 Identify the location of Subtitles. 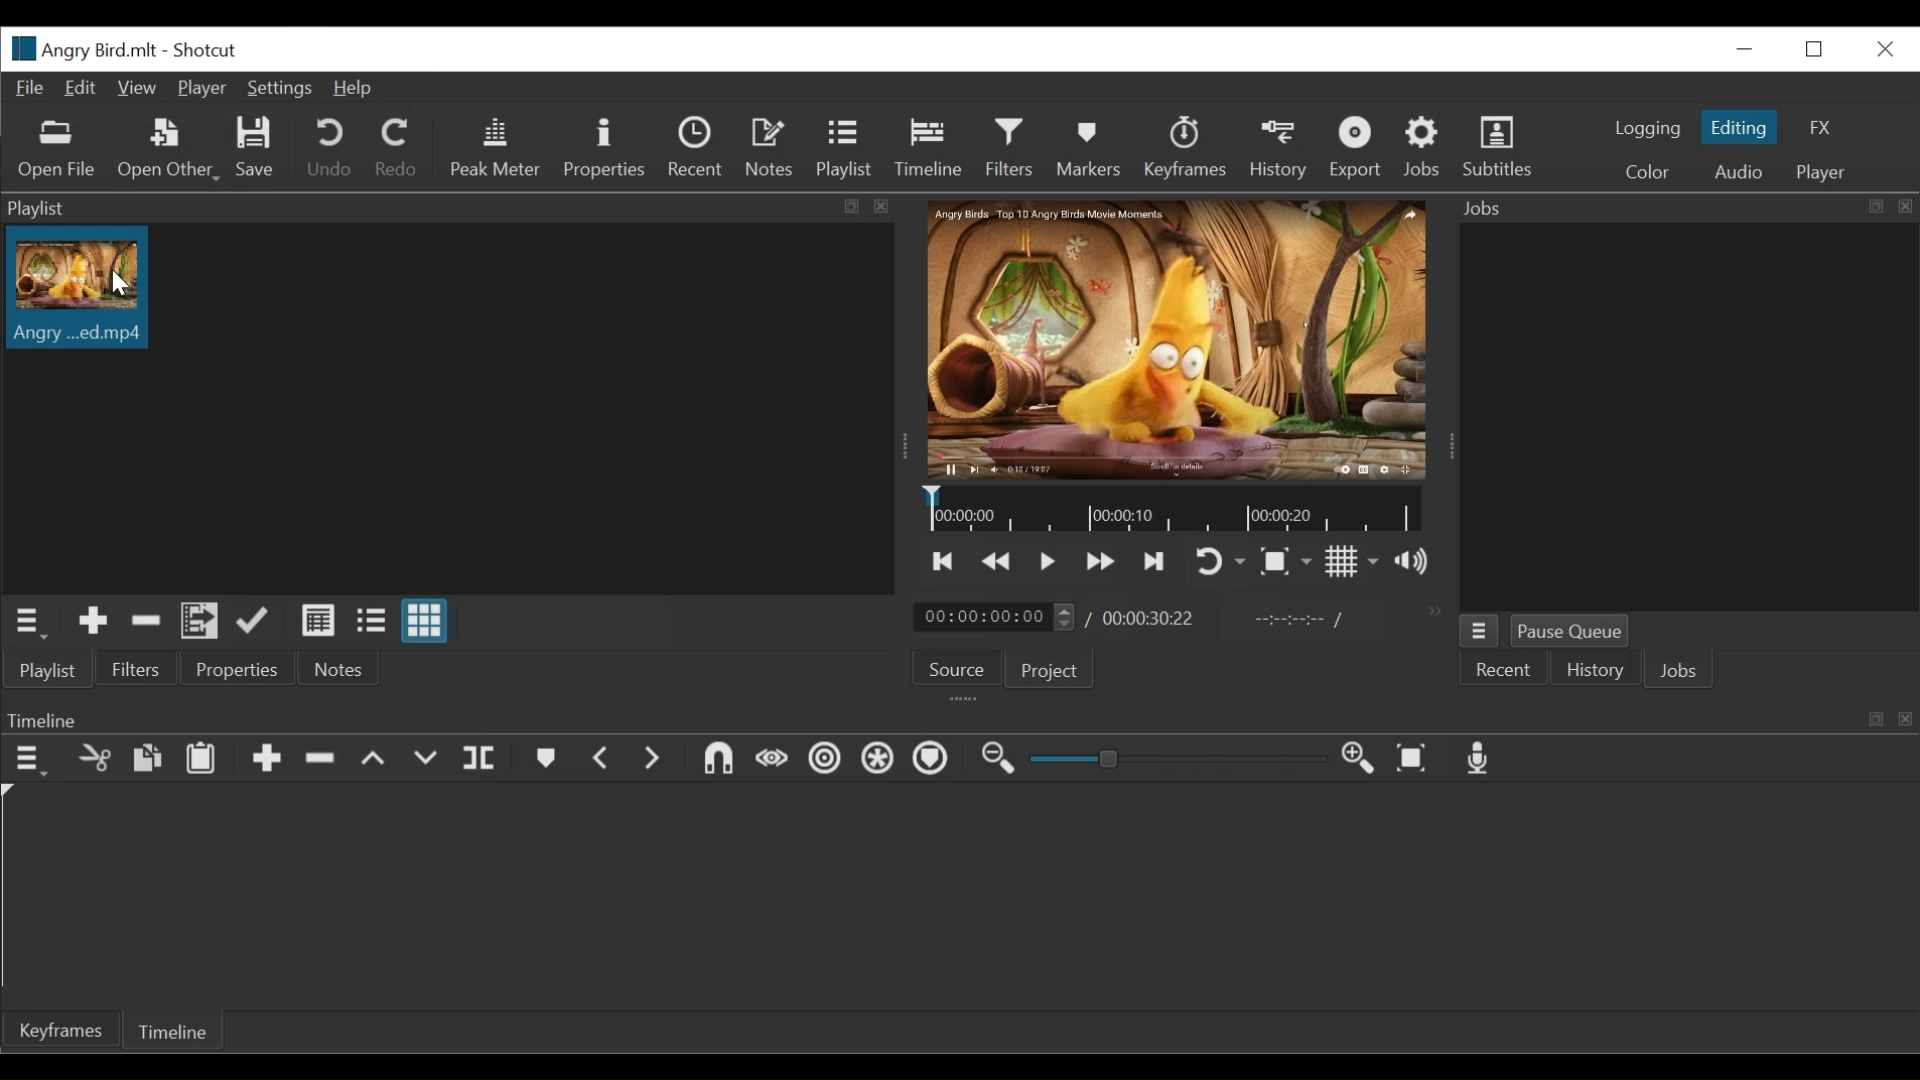
(1504, 145).